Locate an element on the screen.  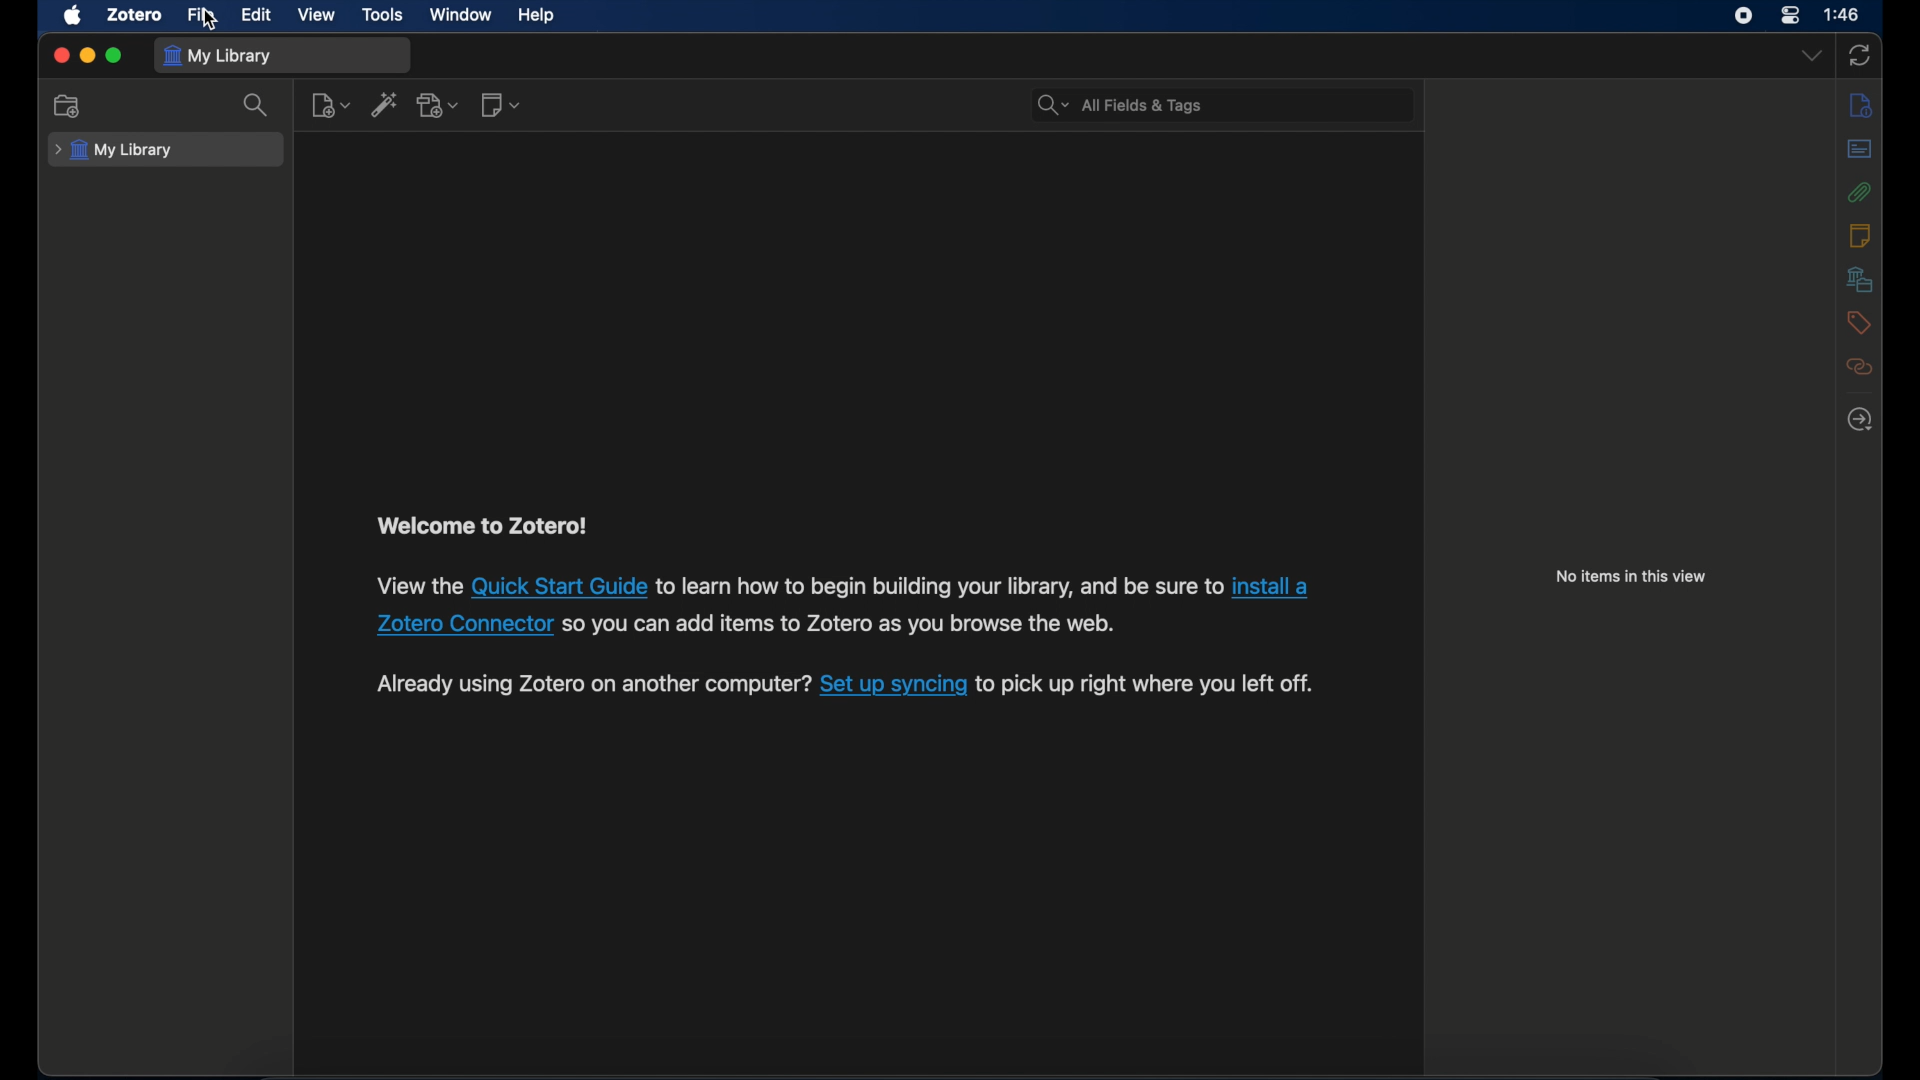
tools is located at coordinates (382, 13).